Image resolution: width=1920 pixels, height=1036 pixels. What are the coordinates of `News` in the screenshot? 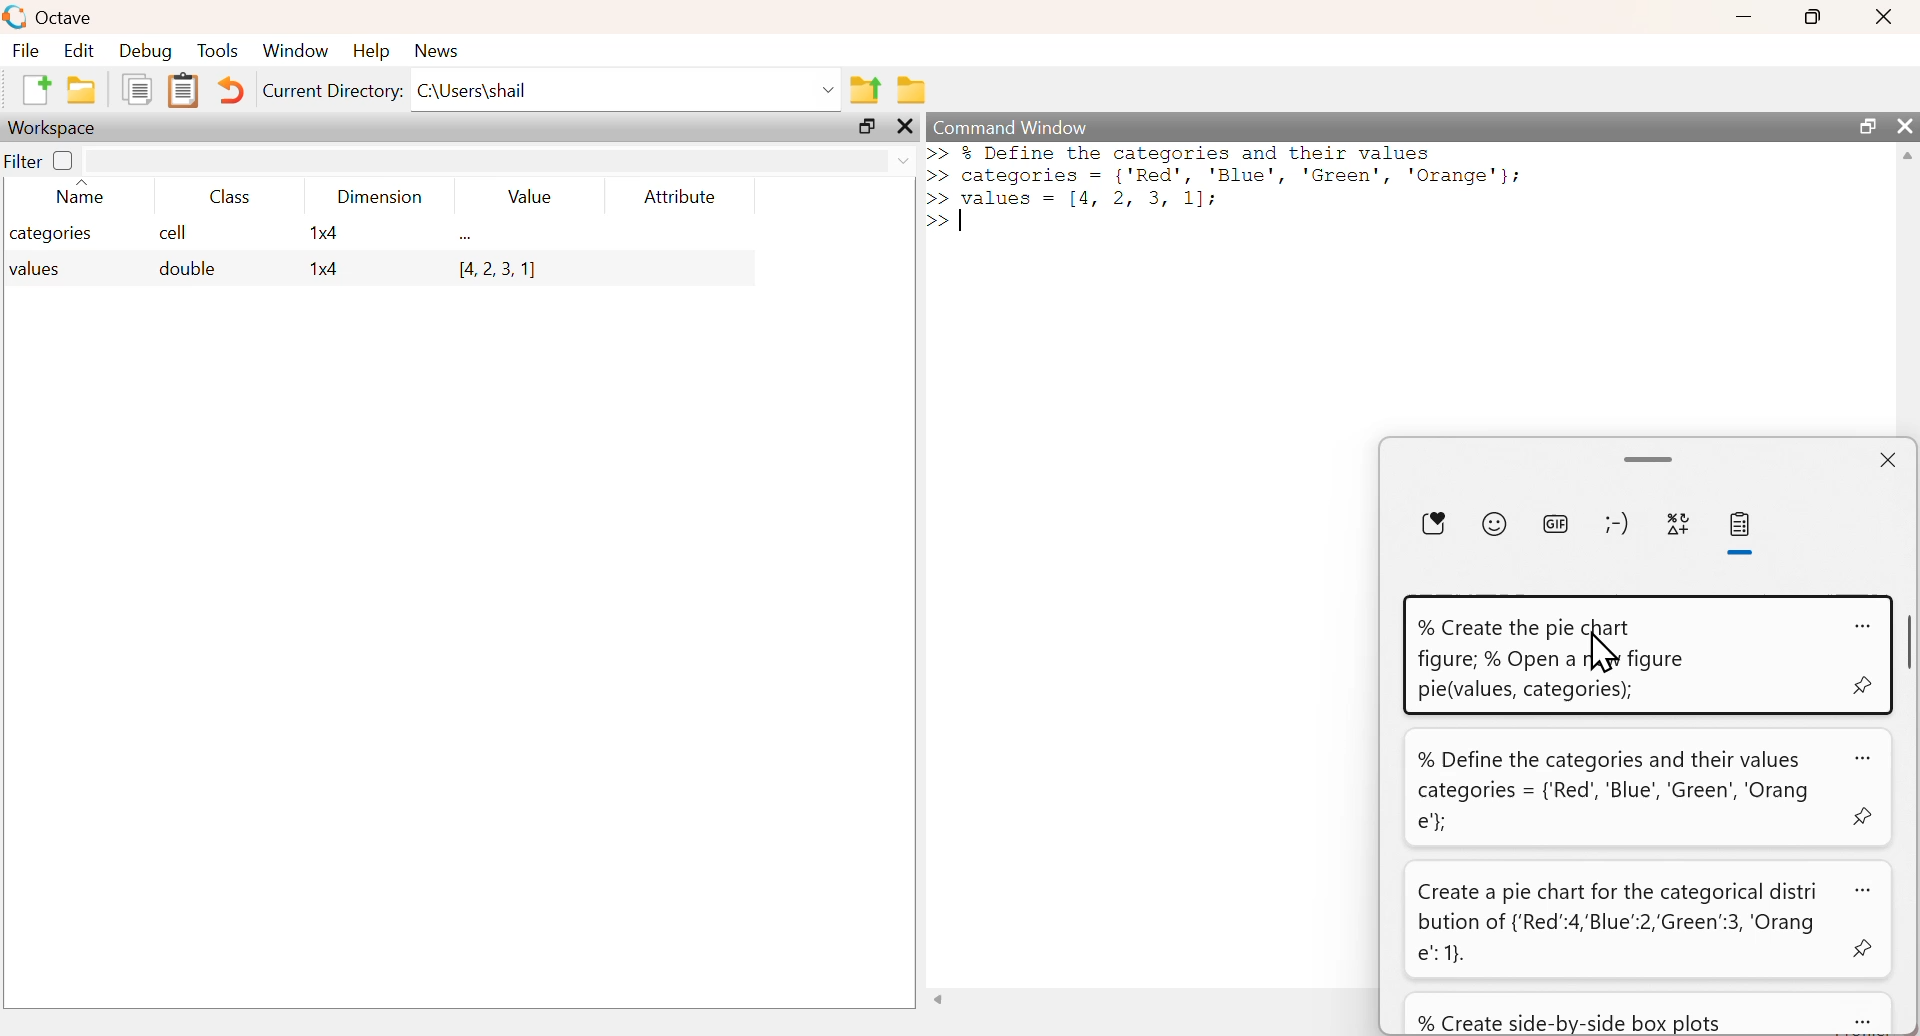 It's located at (437, 51).